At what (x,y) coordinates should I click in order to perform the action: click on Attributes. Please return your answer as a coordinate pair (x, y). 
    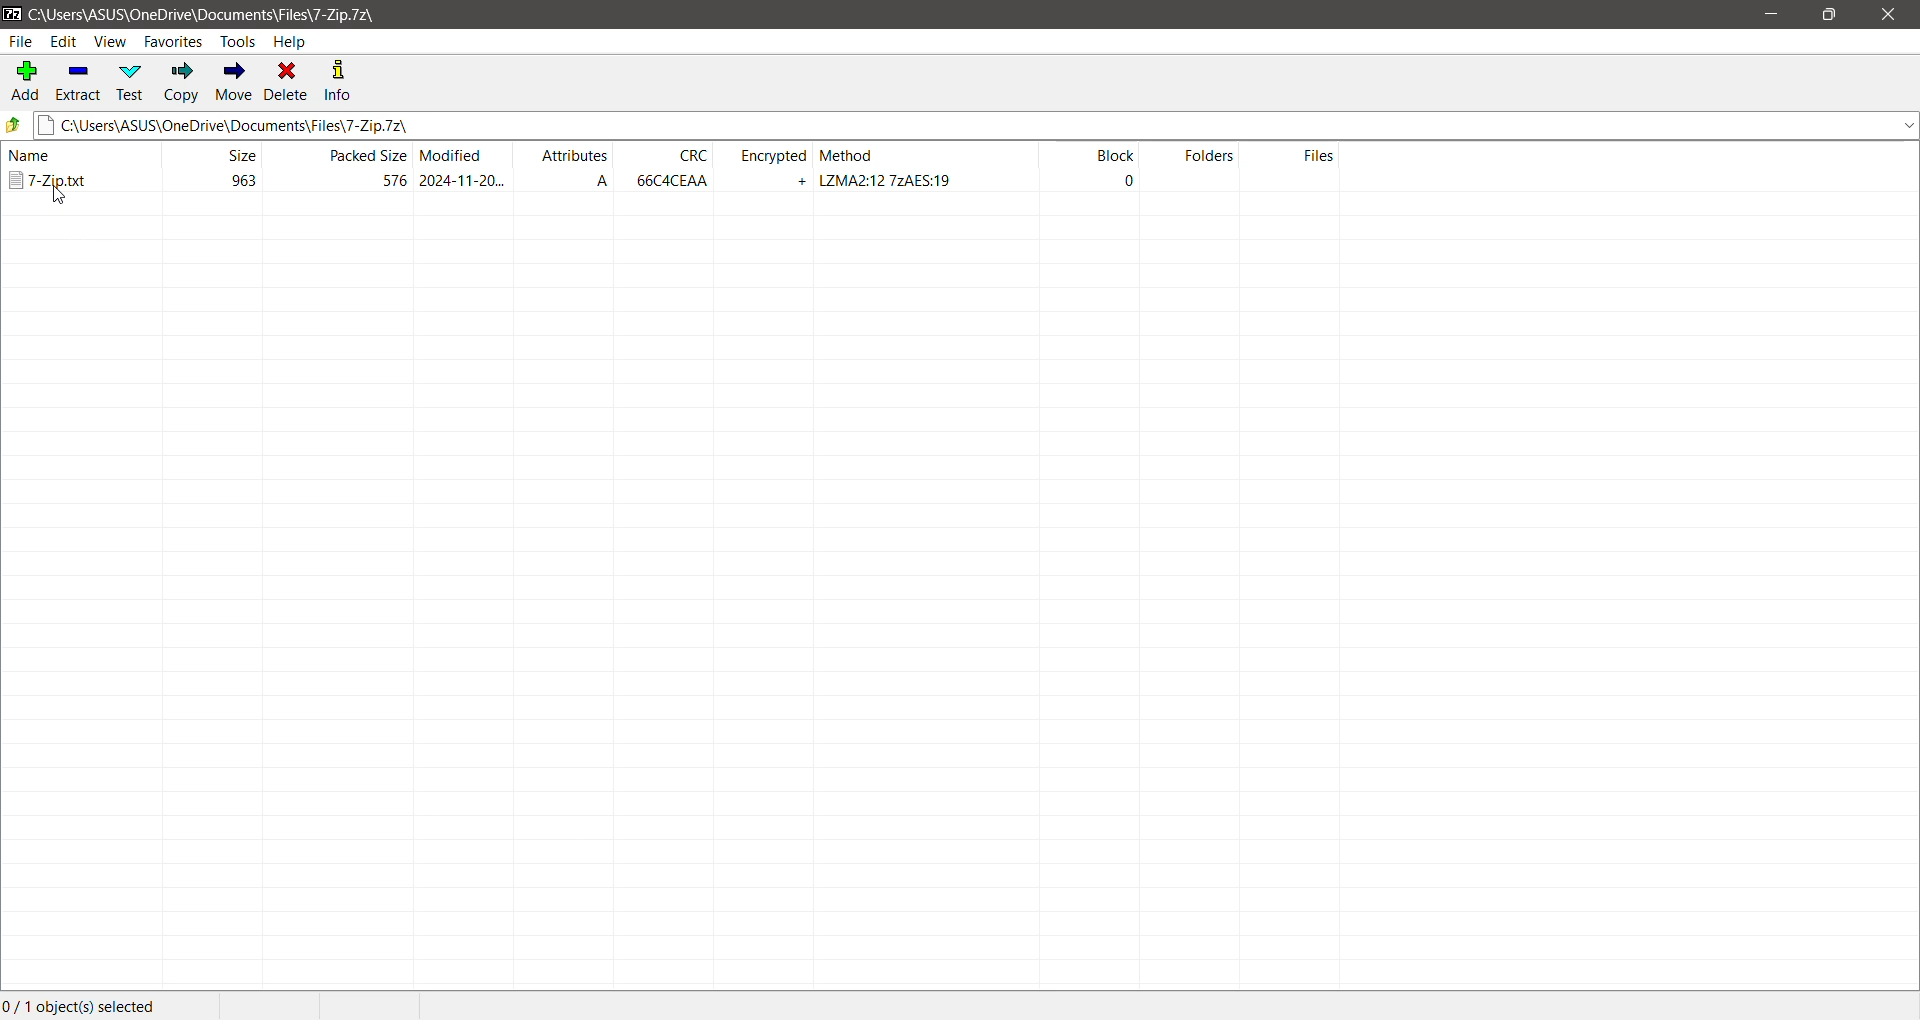
    Looking at the image, I should click on (571, 168).